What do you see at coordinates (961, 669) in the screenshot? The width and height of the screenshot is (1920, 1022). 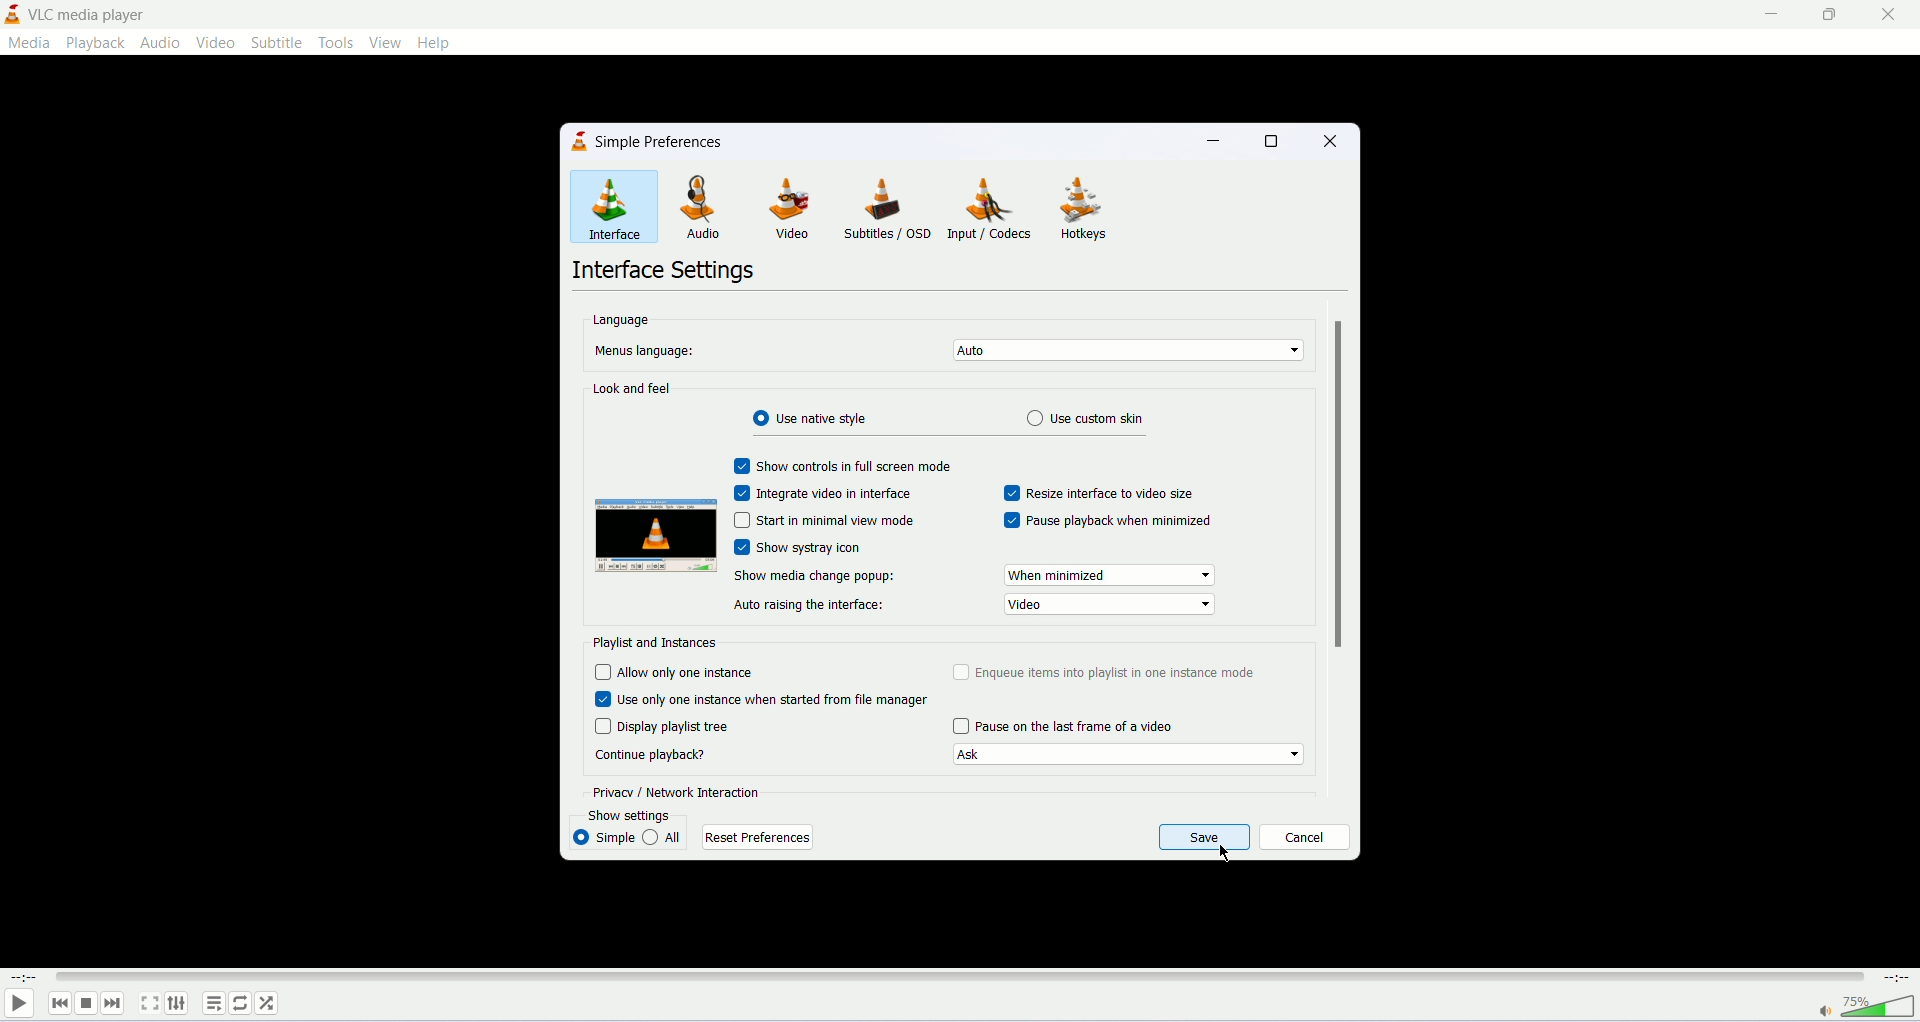 I see `check box` at bounding box center [961, 669].